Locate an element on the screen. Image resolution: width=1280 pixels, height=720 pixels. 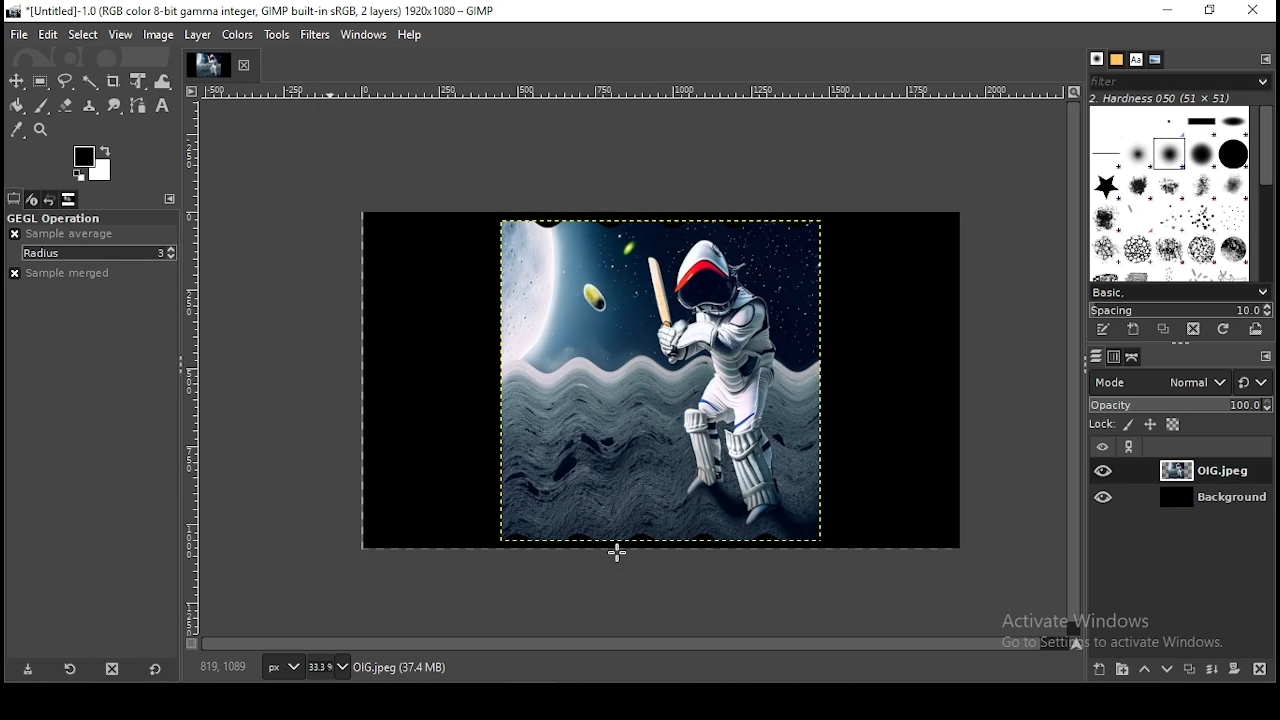
lock alpha channel is located at coordinates (1173, 424).